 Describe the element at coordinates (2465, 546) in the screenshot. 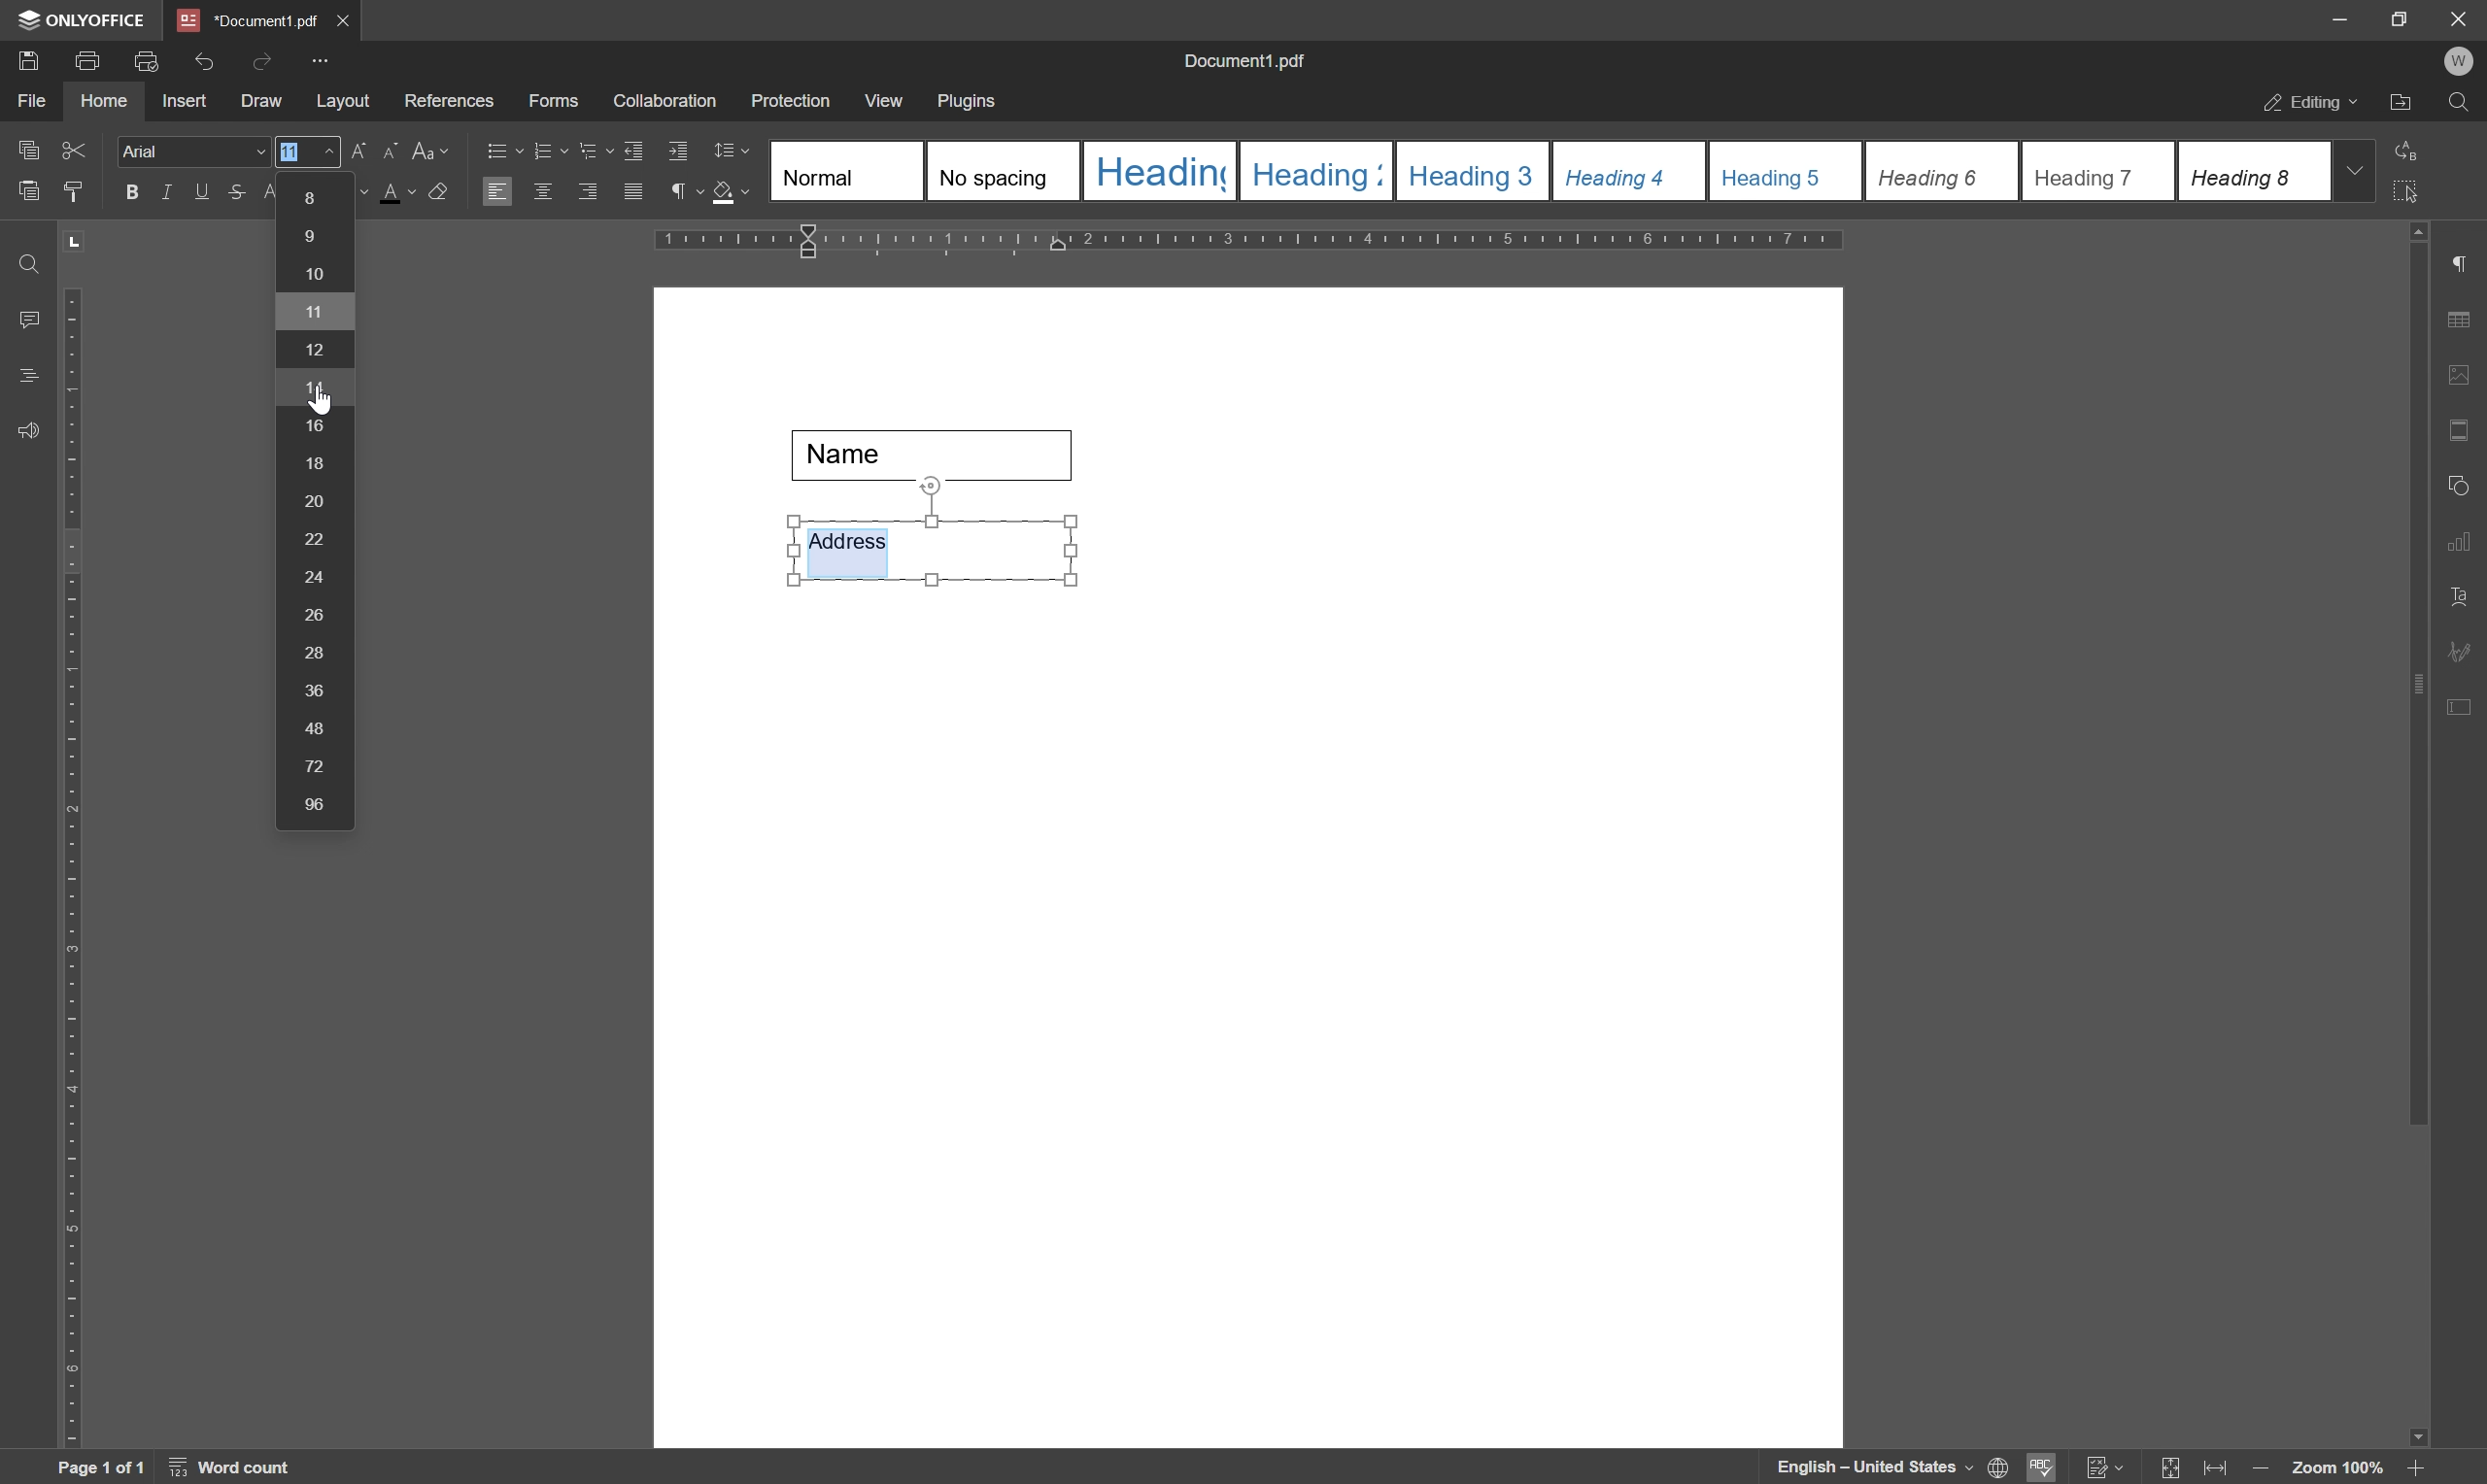

I see `chart settings` at that location.